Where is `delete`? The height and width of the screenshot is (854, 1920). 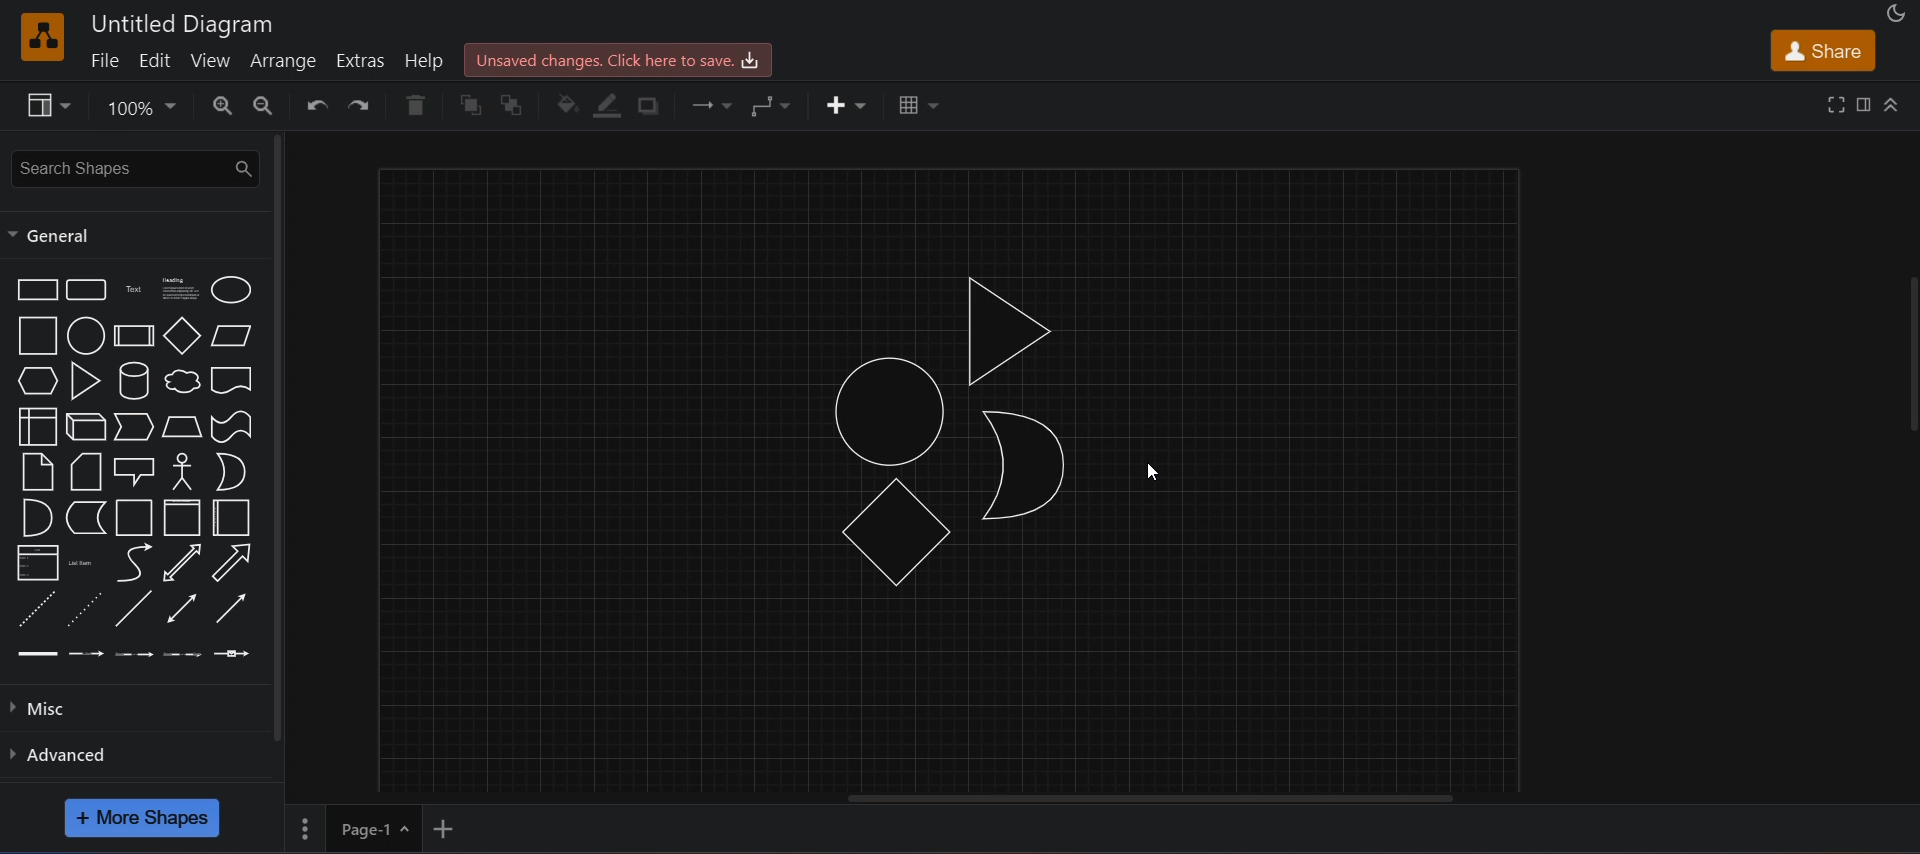
delete is located at coordinates (420, 105).